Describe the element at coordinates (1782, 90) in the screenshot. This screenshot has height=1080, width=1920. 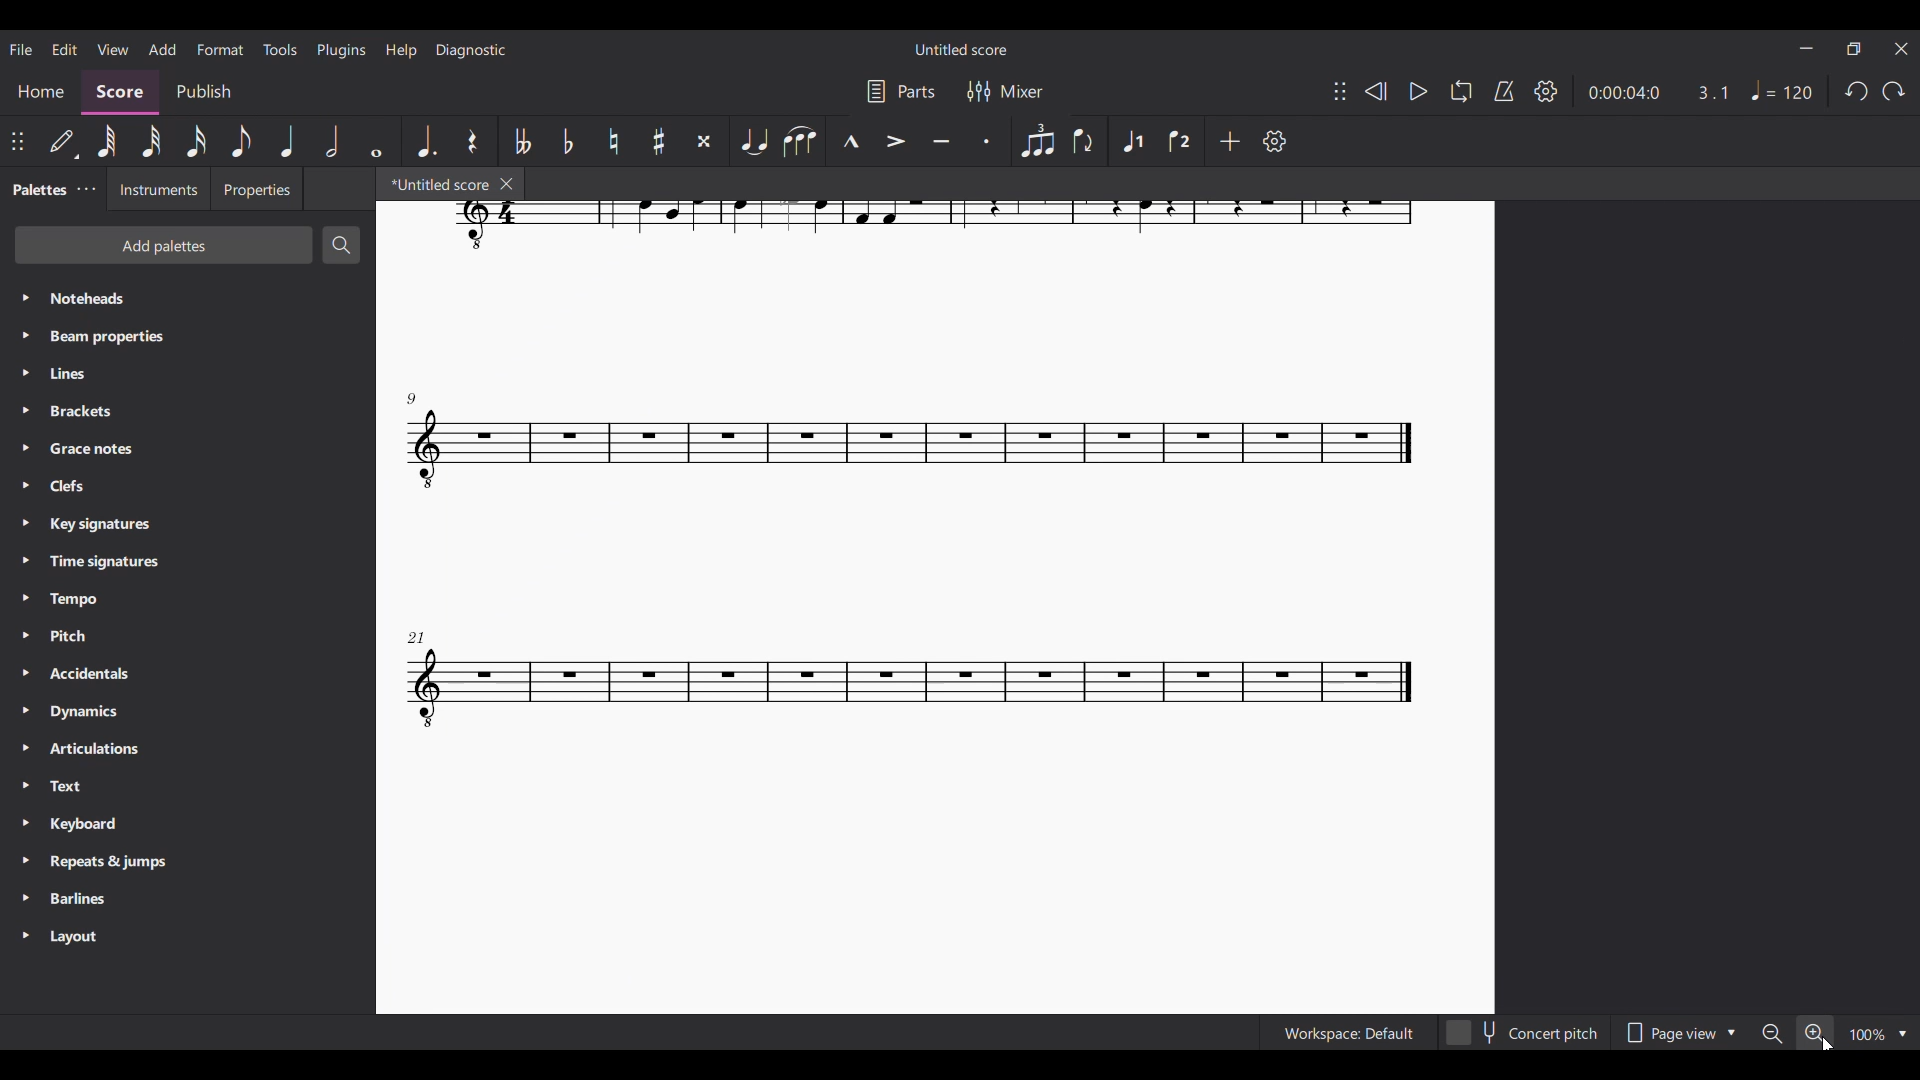
I see `Tempo` at that location.